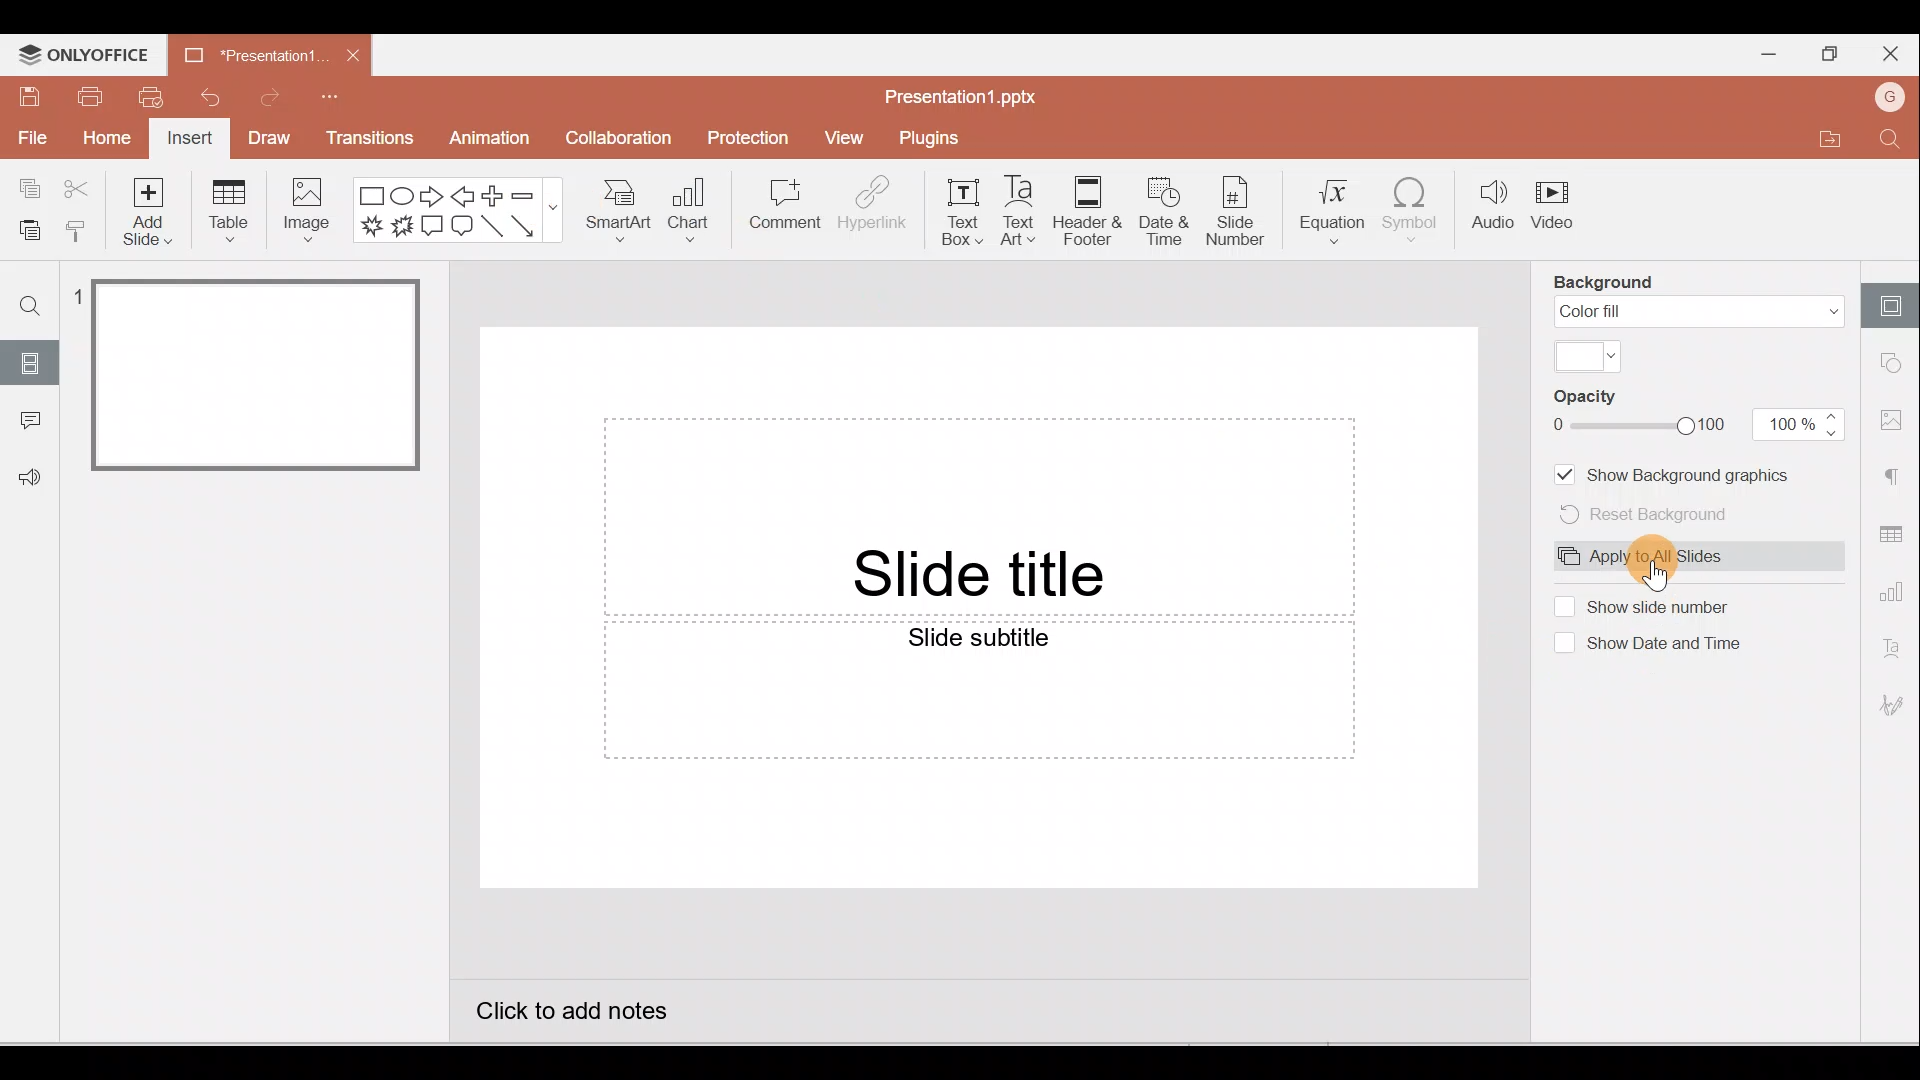 The height and width of the screenshot is (1080, 1920). I want to click on Ellipse, so click(403, 194).